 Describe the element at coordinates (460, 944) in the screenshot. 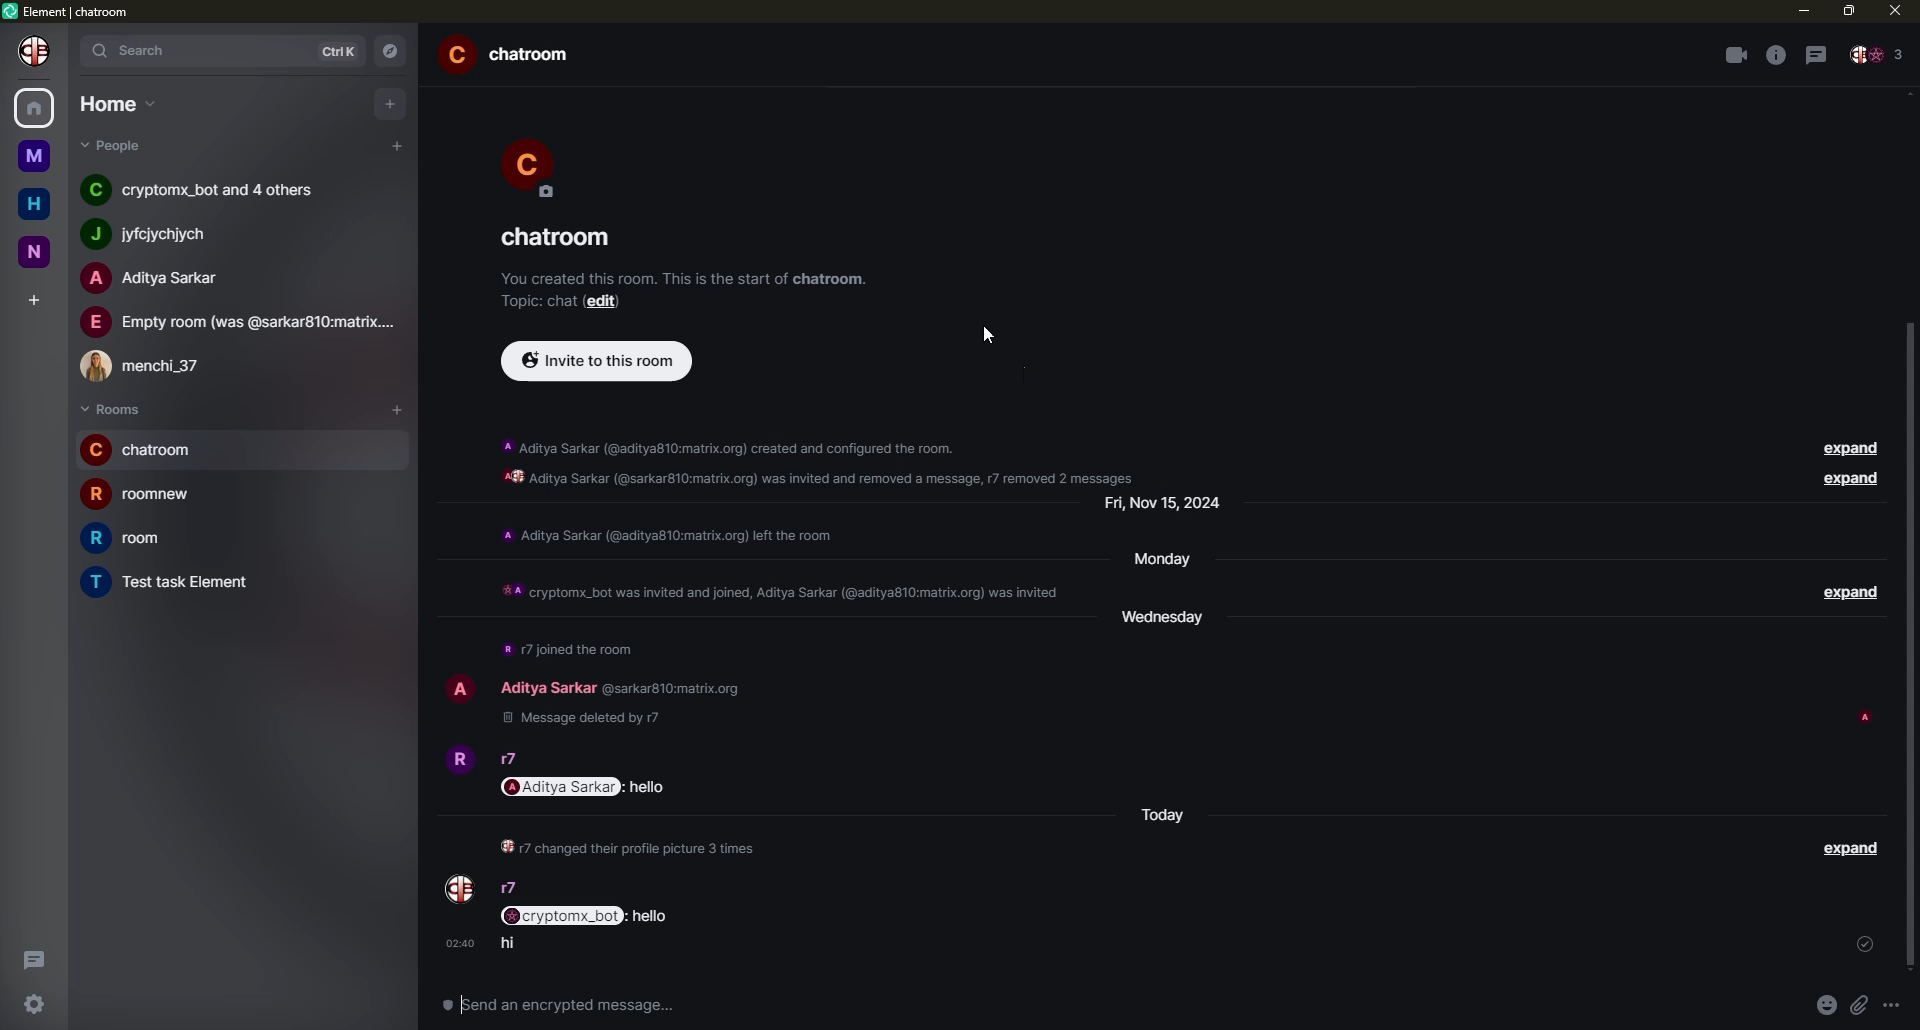

I see `time` at that location.